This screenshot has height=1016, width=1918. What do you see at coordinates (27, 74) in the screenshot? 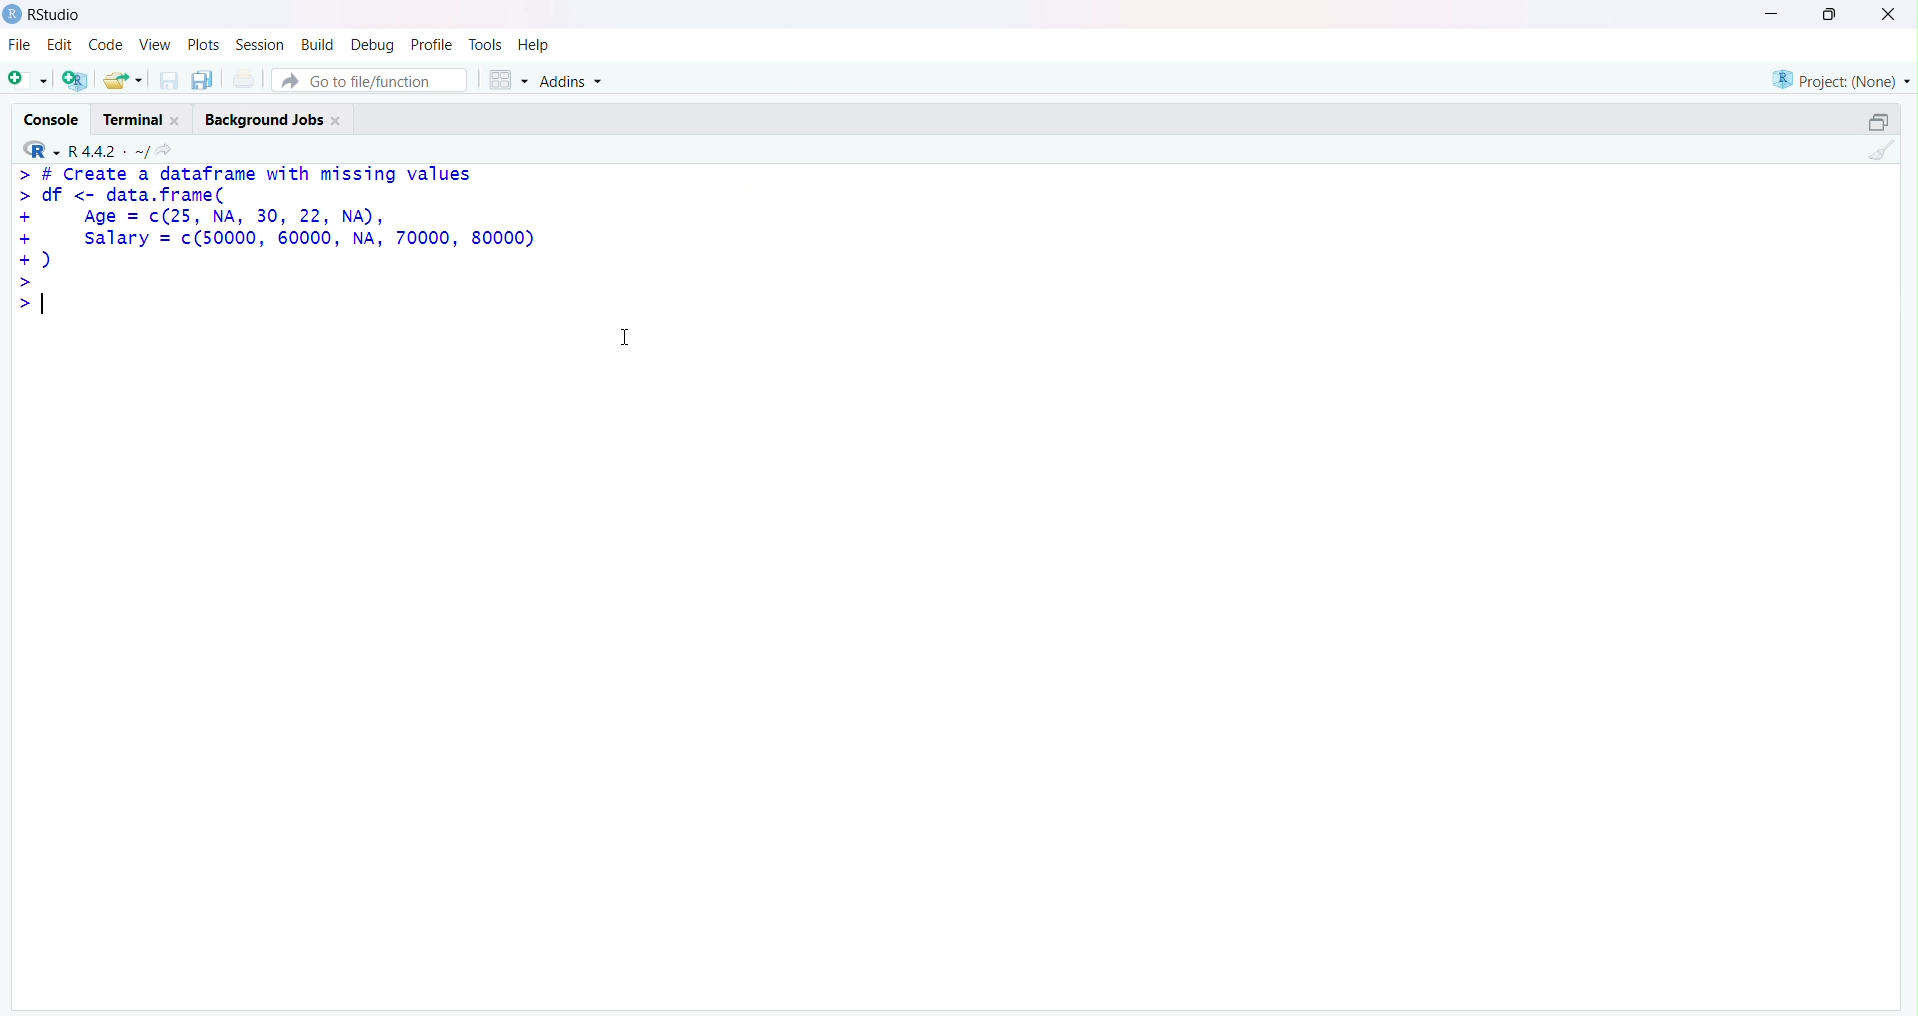
I see `New File` at bounding box center [27, 74].